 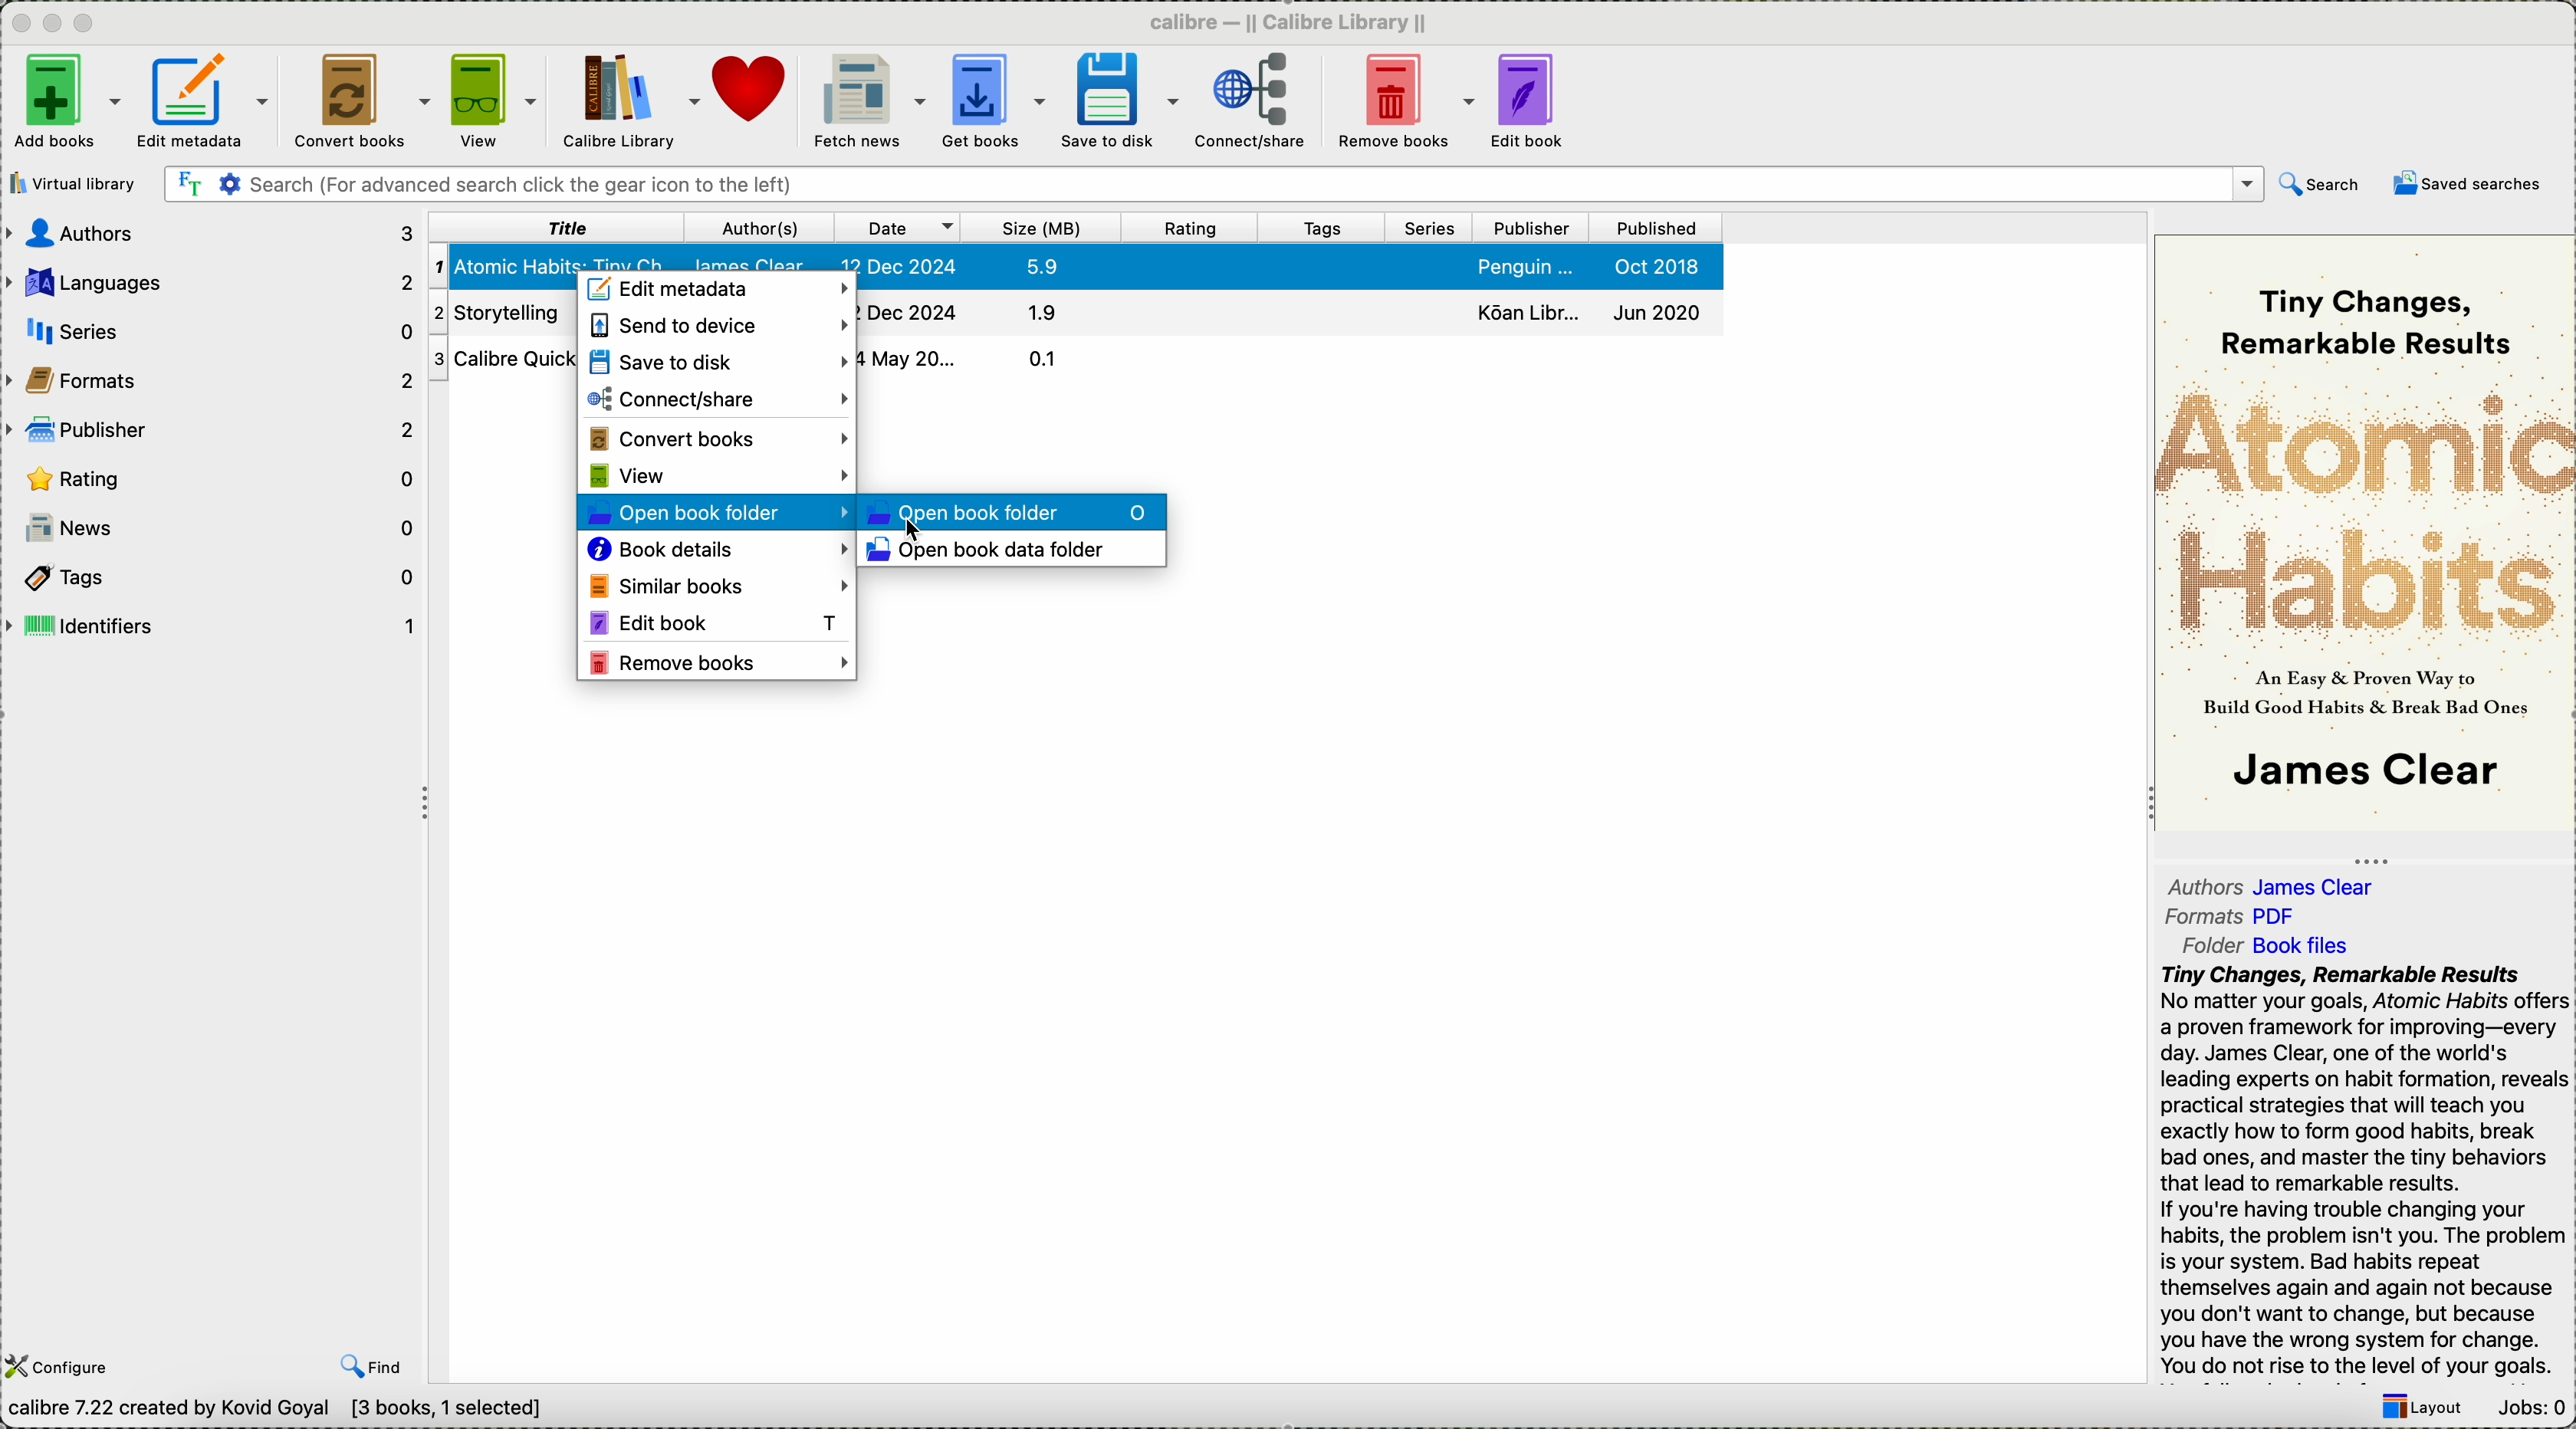 I want to click on get books, so click(x=993, y=103).